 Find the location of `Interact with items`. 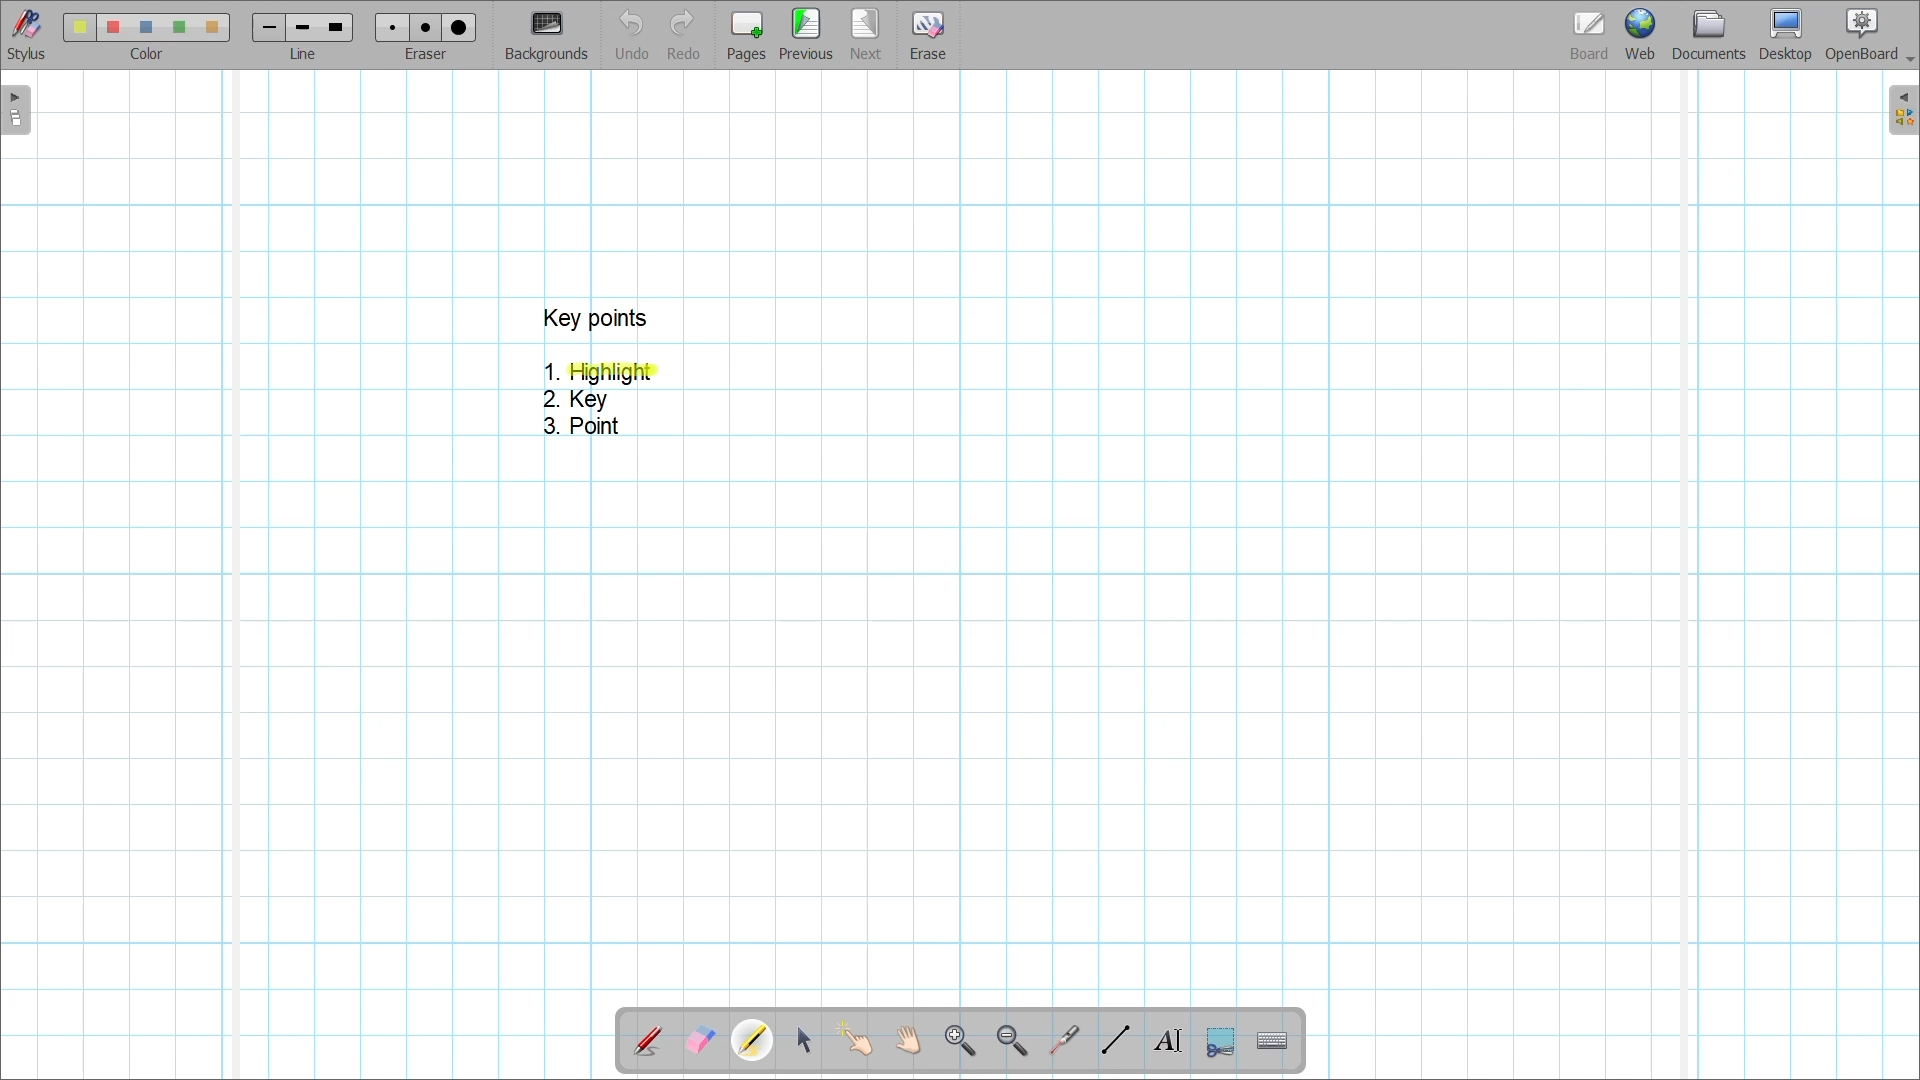

Interact with items is located at coordinates (854, 1039).